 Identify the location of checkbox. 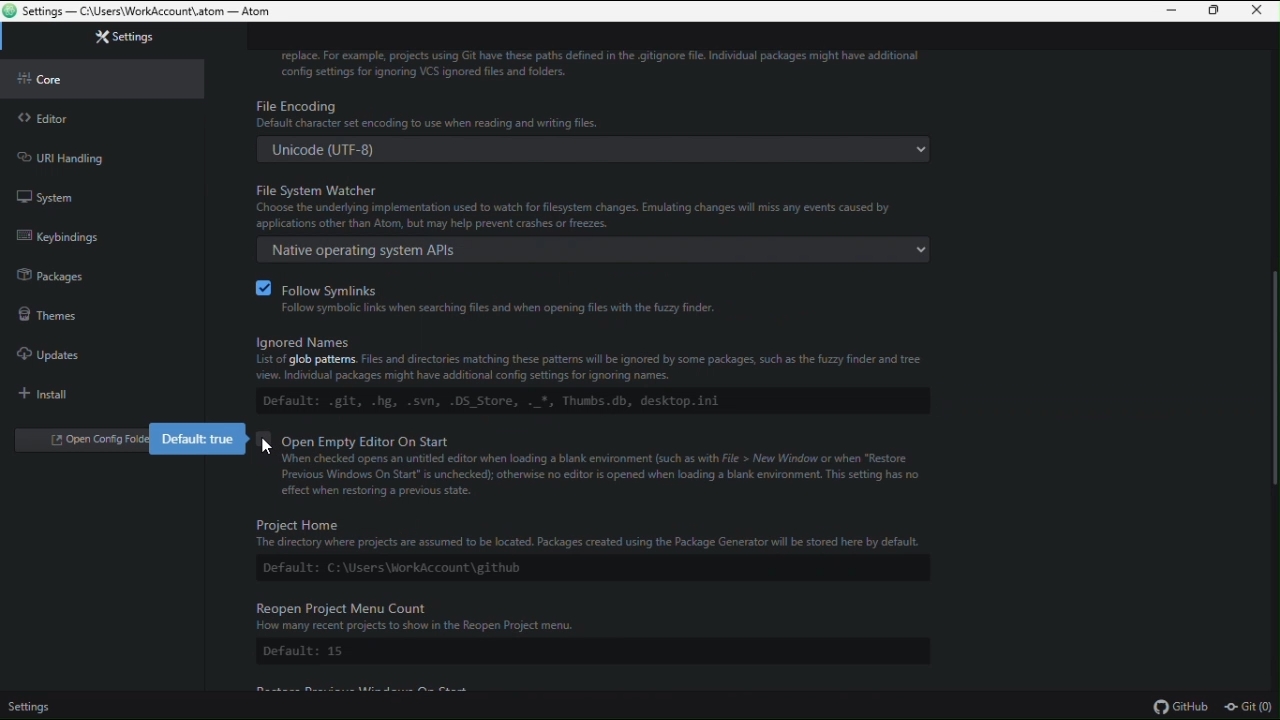
(260, 288).